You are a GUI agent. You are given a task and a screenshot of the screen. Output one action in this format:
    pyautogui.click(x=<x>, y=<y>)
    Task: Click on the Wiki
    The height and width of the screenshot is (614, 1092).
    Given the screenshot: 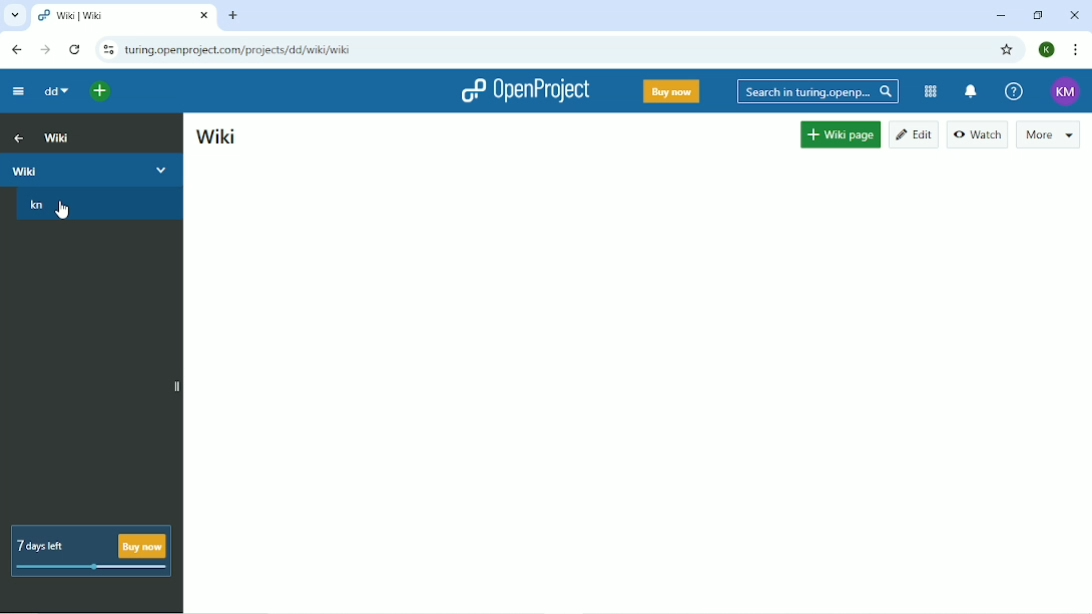 What is the action you would take?
    pyautogui.click(x=92, y=169)
    